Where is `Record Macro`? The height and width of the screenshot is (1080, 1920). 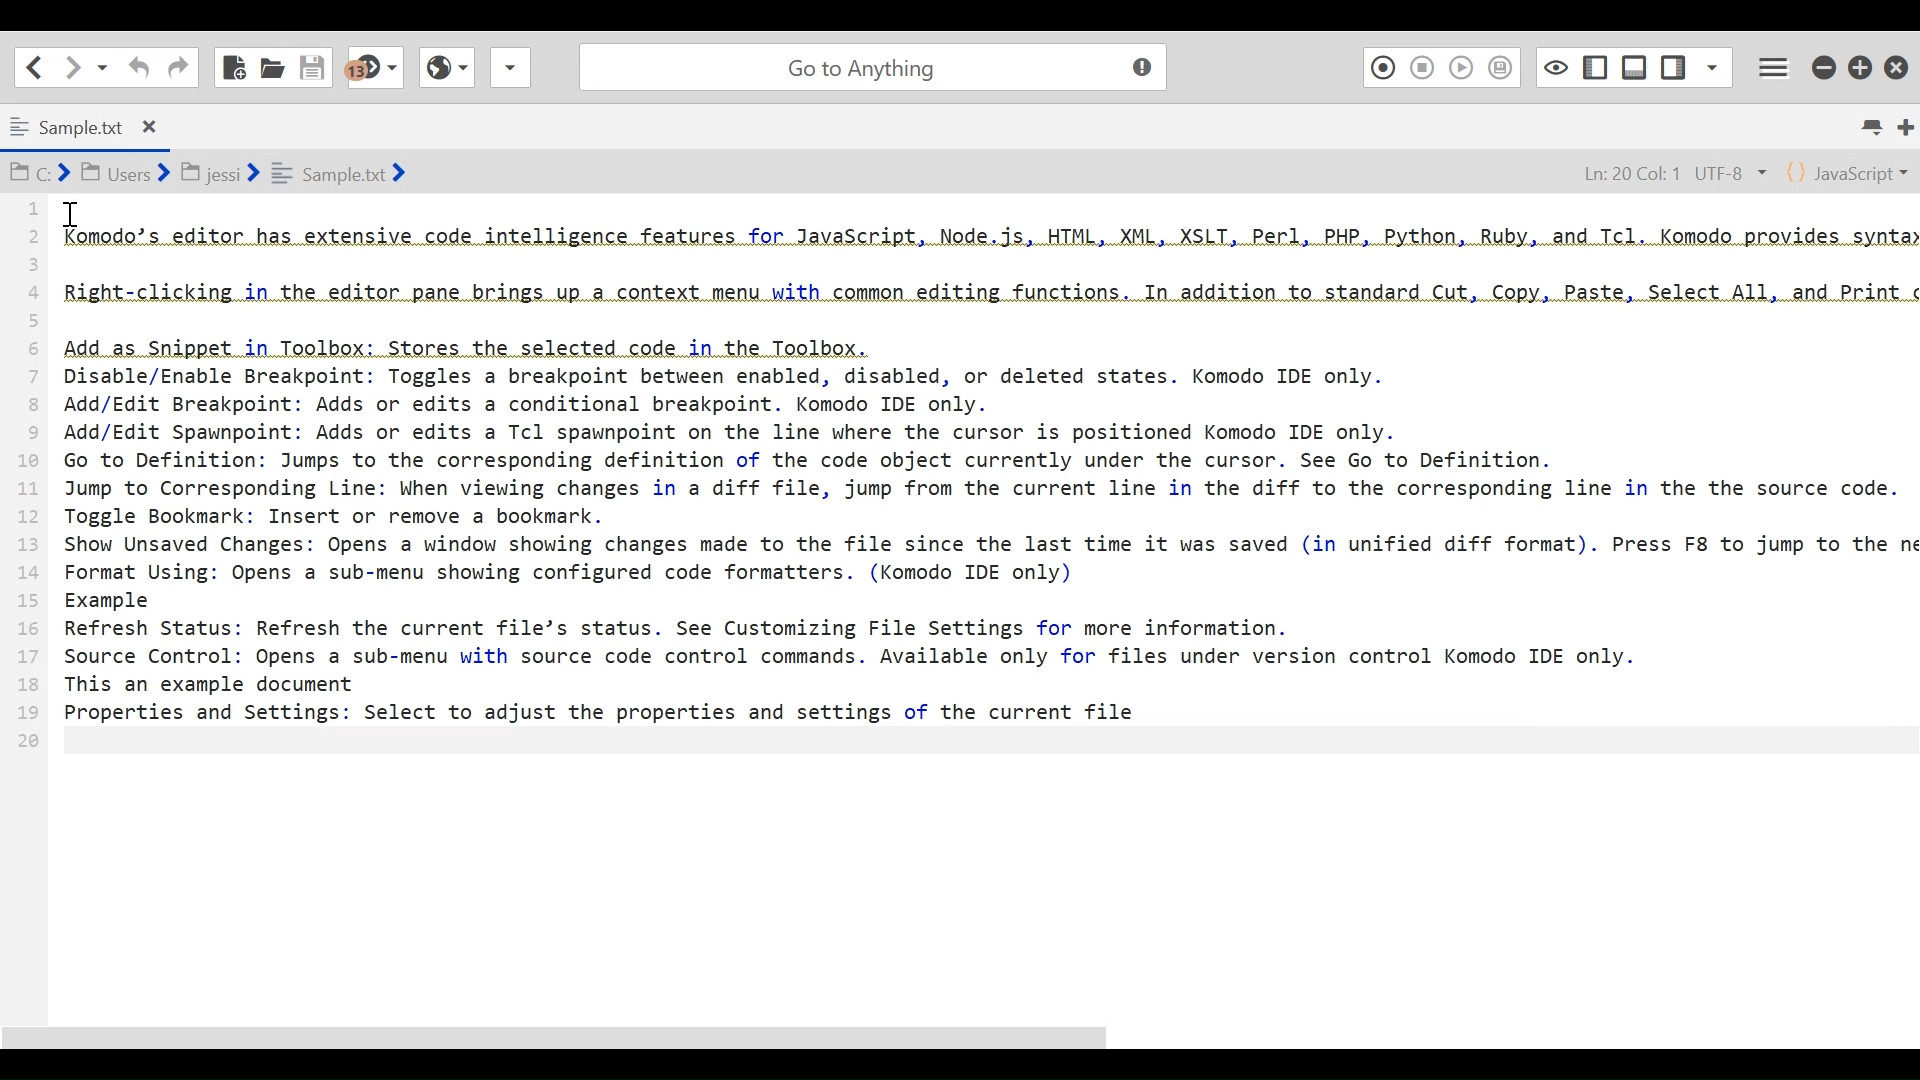 Record Macro is located at coordinates (1382, 66).